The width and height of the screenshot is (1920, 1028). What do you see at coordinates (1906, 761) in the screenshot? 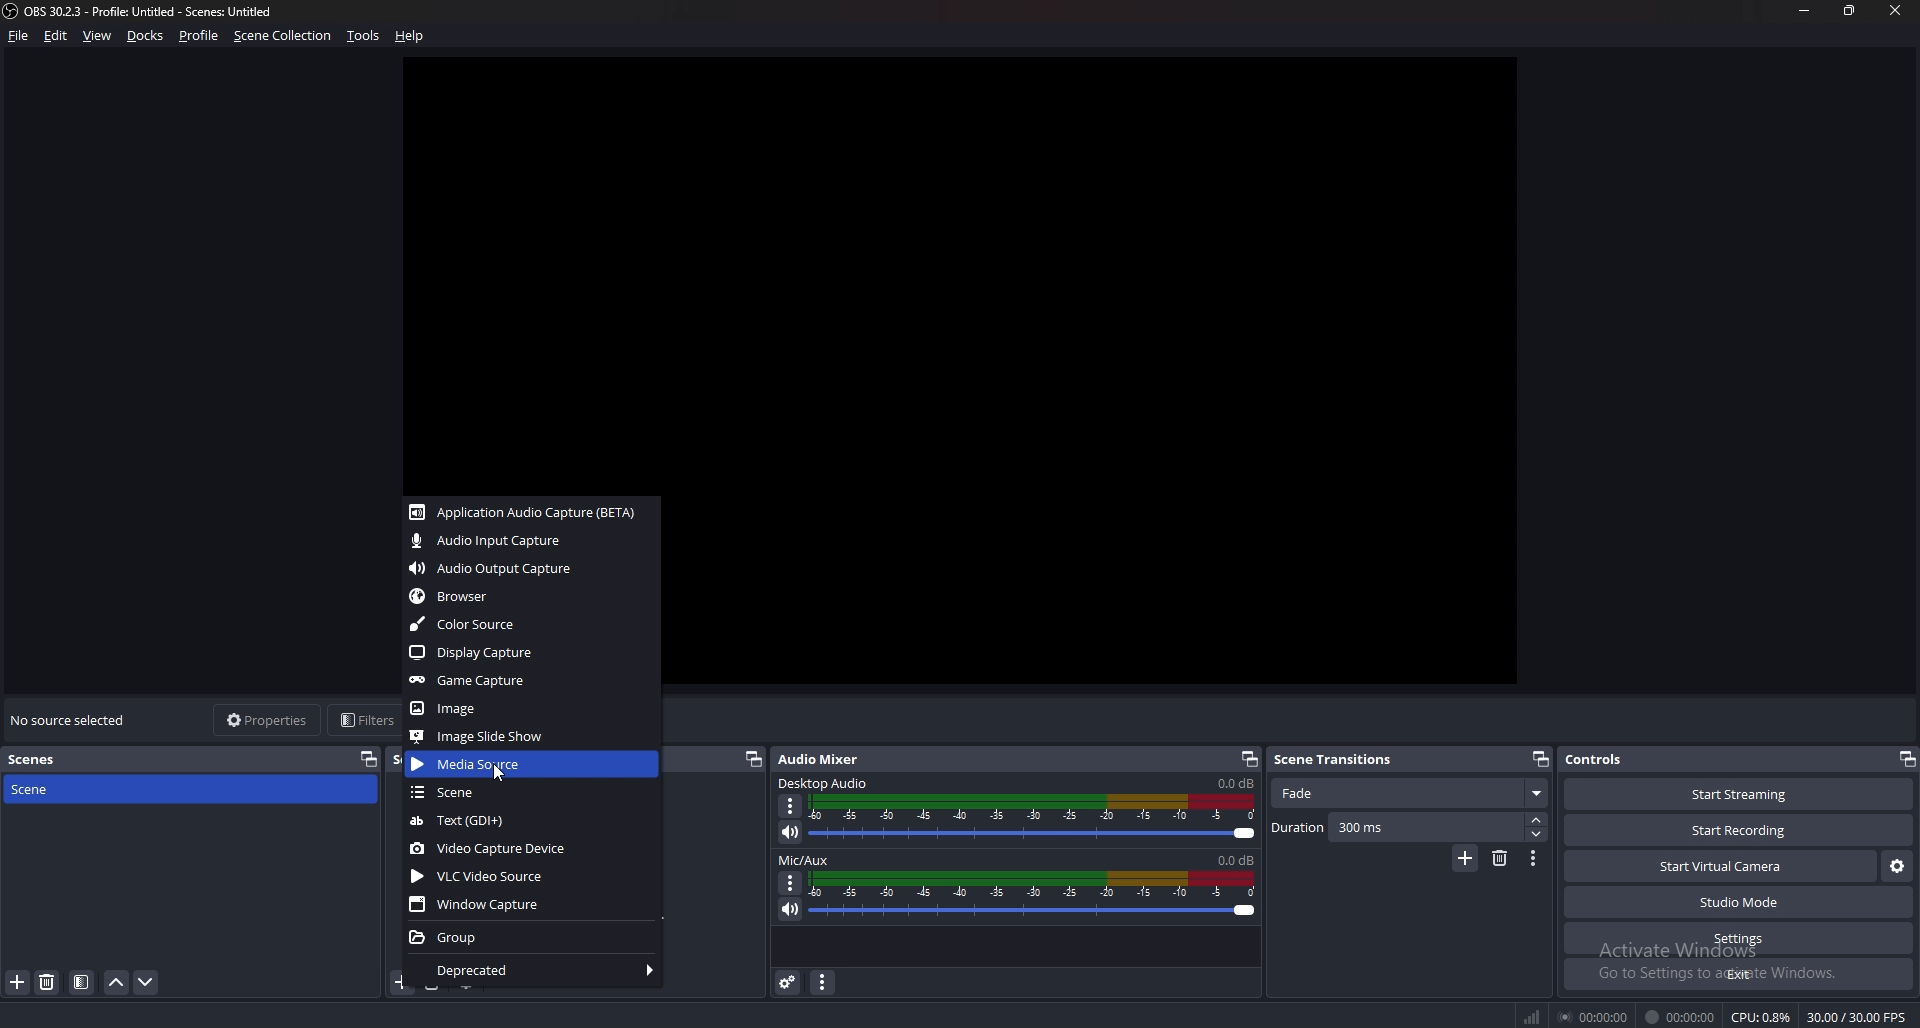
I see `pop out` at bounding box center [1906, 761].